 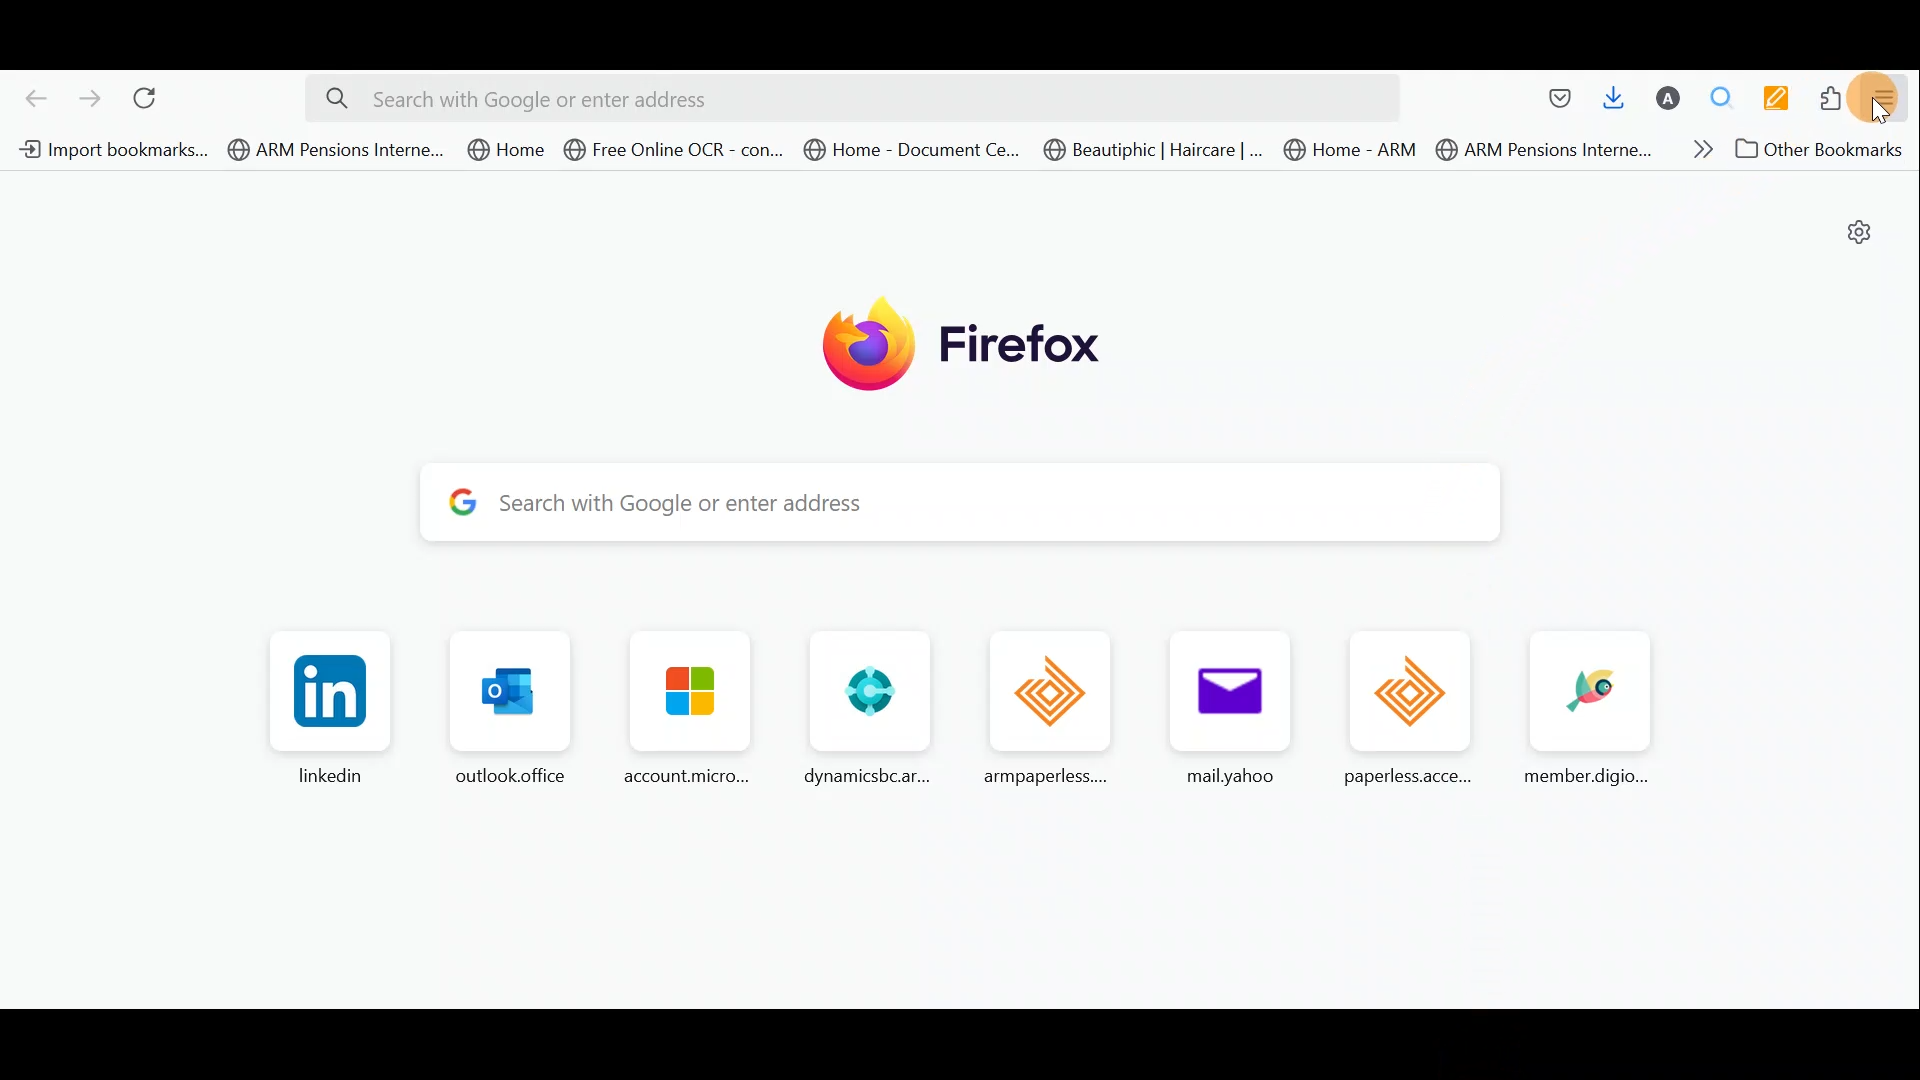 What do you see at coordinates (1723, 98) in the screenshot?
I see `Multiple search & highlight` at bounding box center [1723, 98].